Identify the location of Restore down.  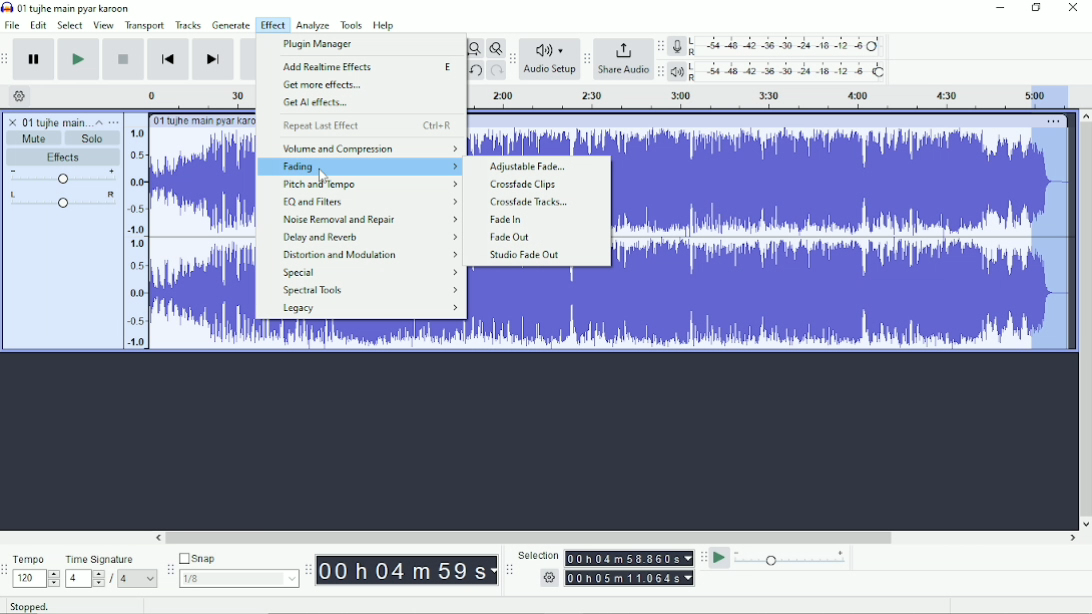
(1038, 7).